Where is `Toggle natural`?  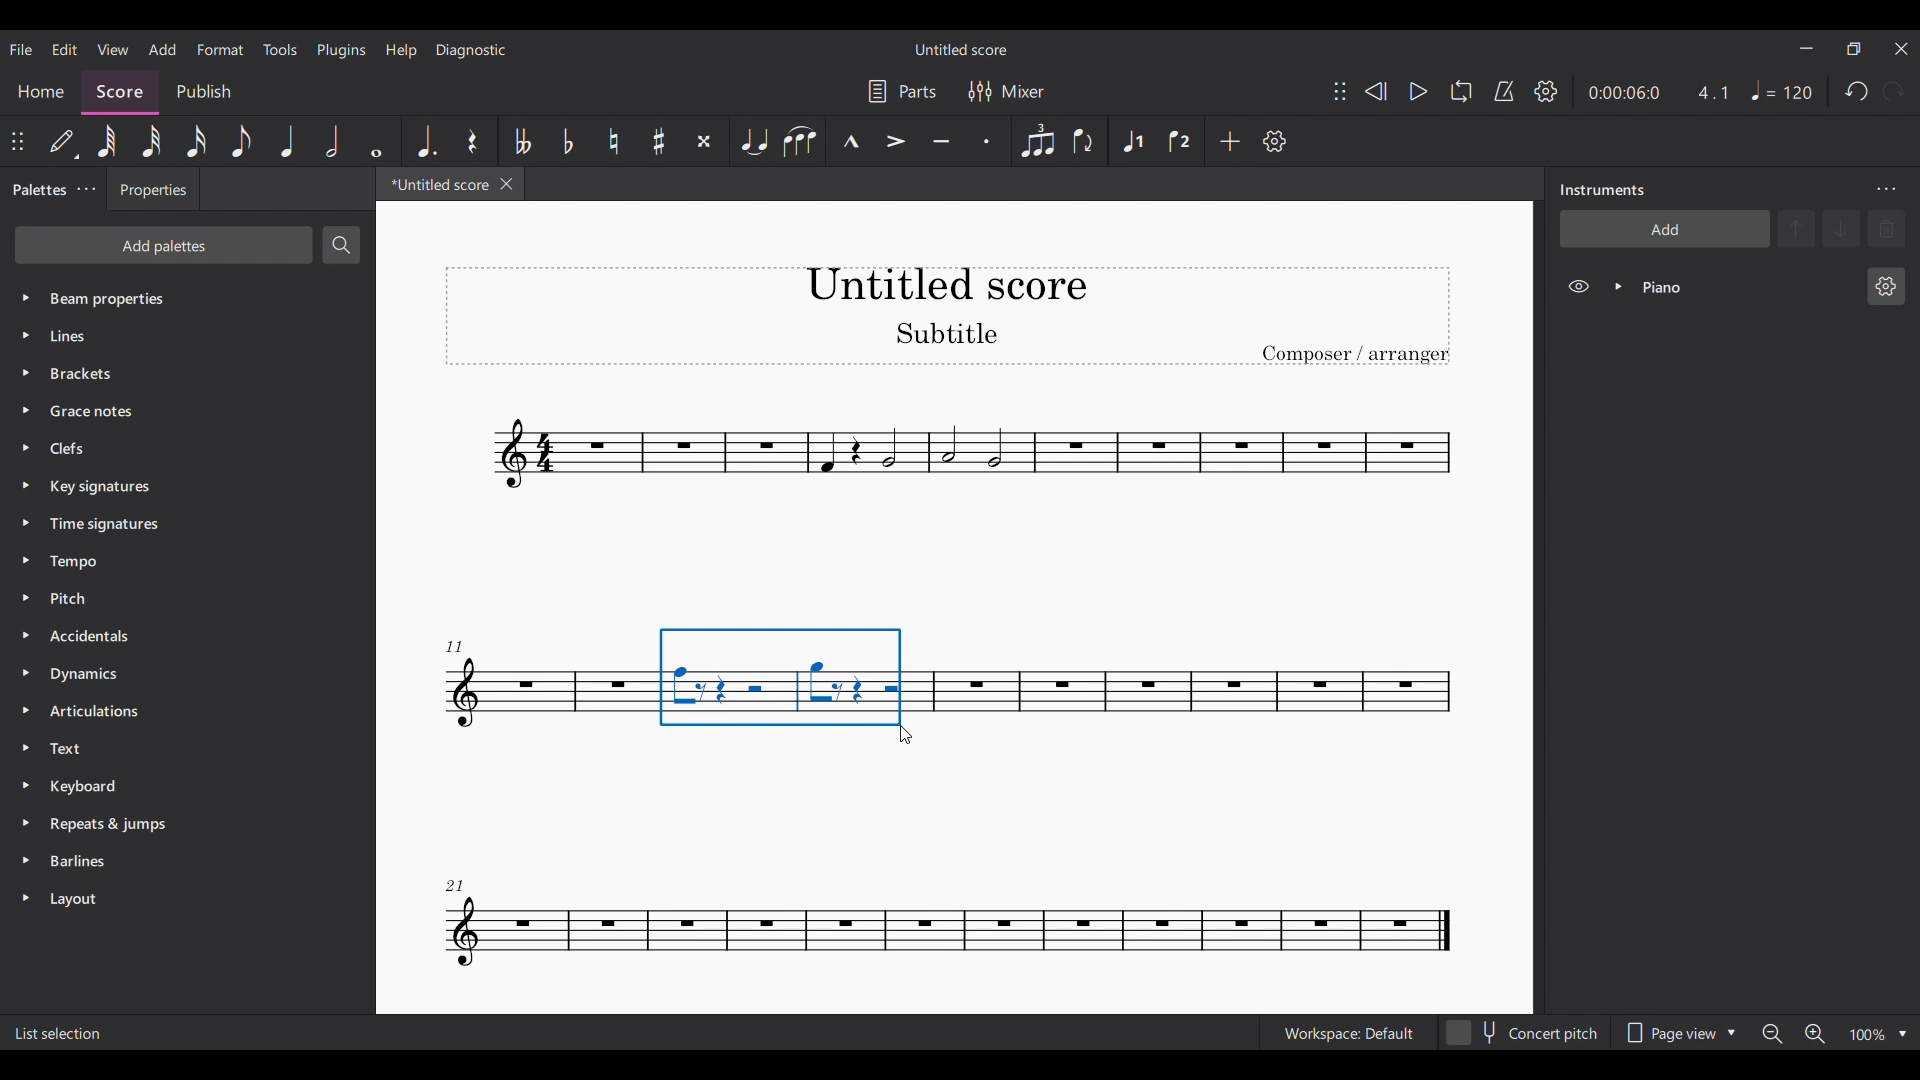
Toggle natural is located at coordinates (613, 141).